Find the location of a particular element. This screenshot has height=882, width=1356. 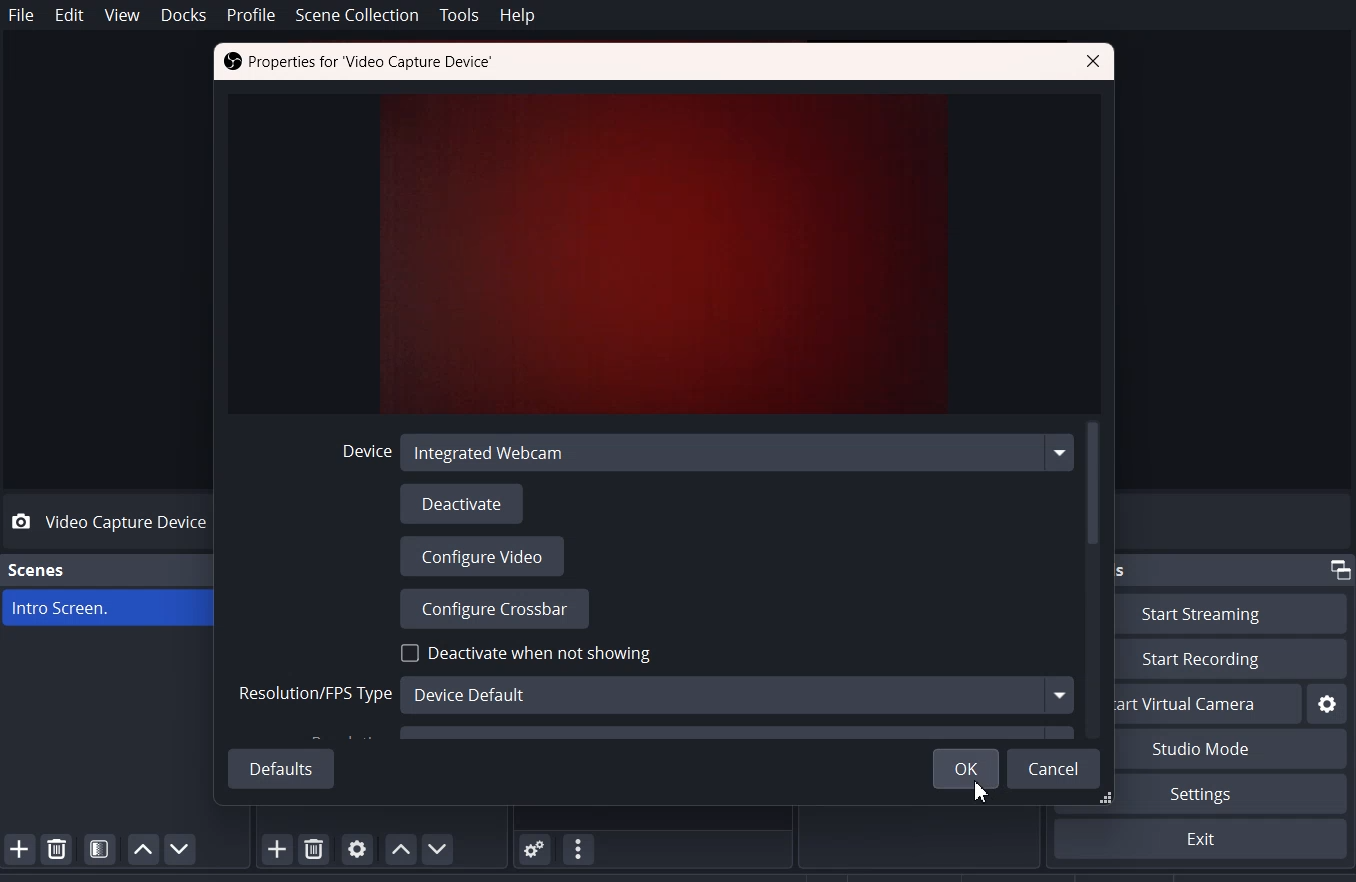

Scene Collection is located at coordinates (358, 16).